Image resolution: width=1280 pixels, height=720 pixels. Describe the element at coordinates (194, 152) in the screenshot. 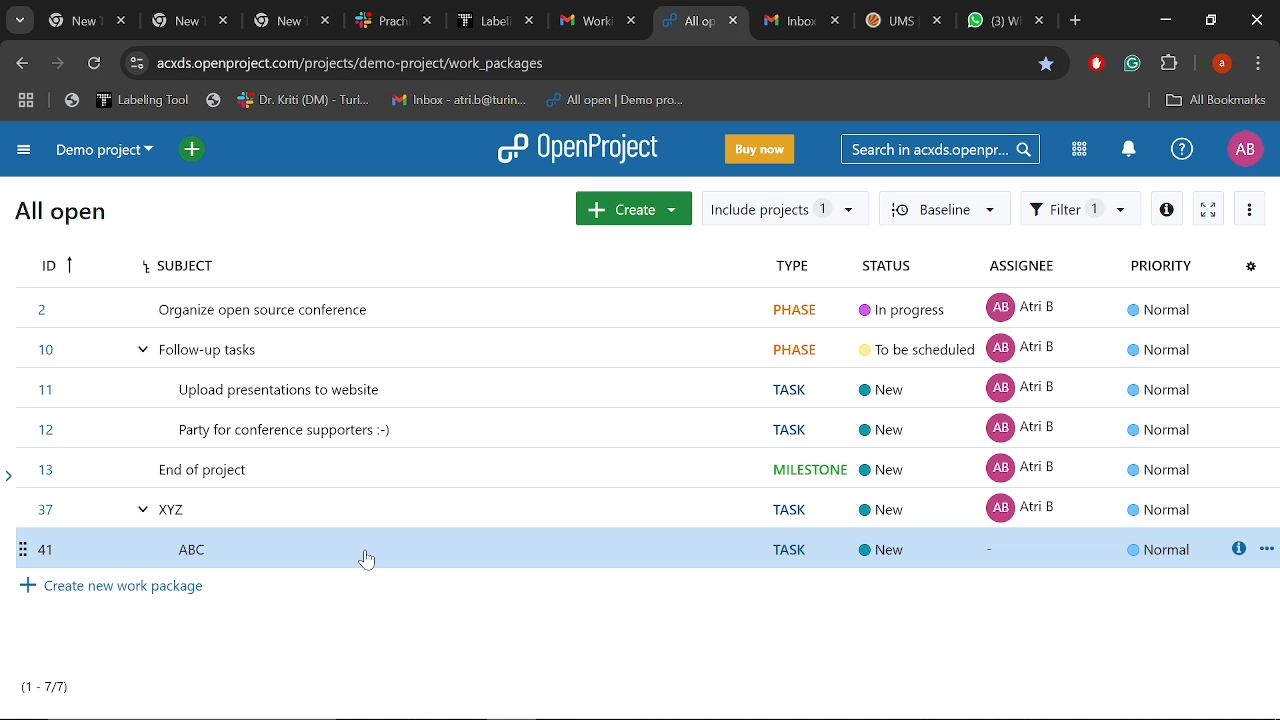

I see `Open quick add menu` at that location.